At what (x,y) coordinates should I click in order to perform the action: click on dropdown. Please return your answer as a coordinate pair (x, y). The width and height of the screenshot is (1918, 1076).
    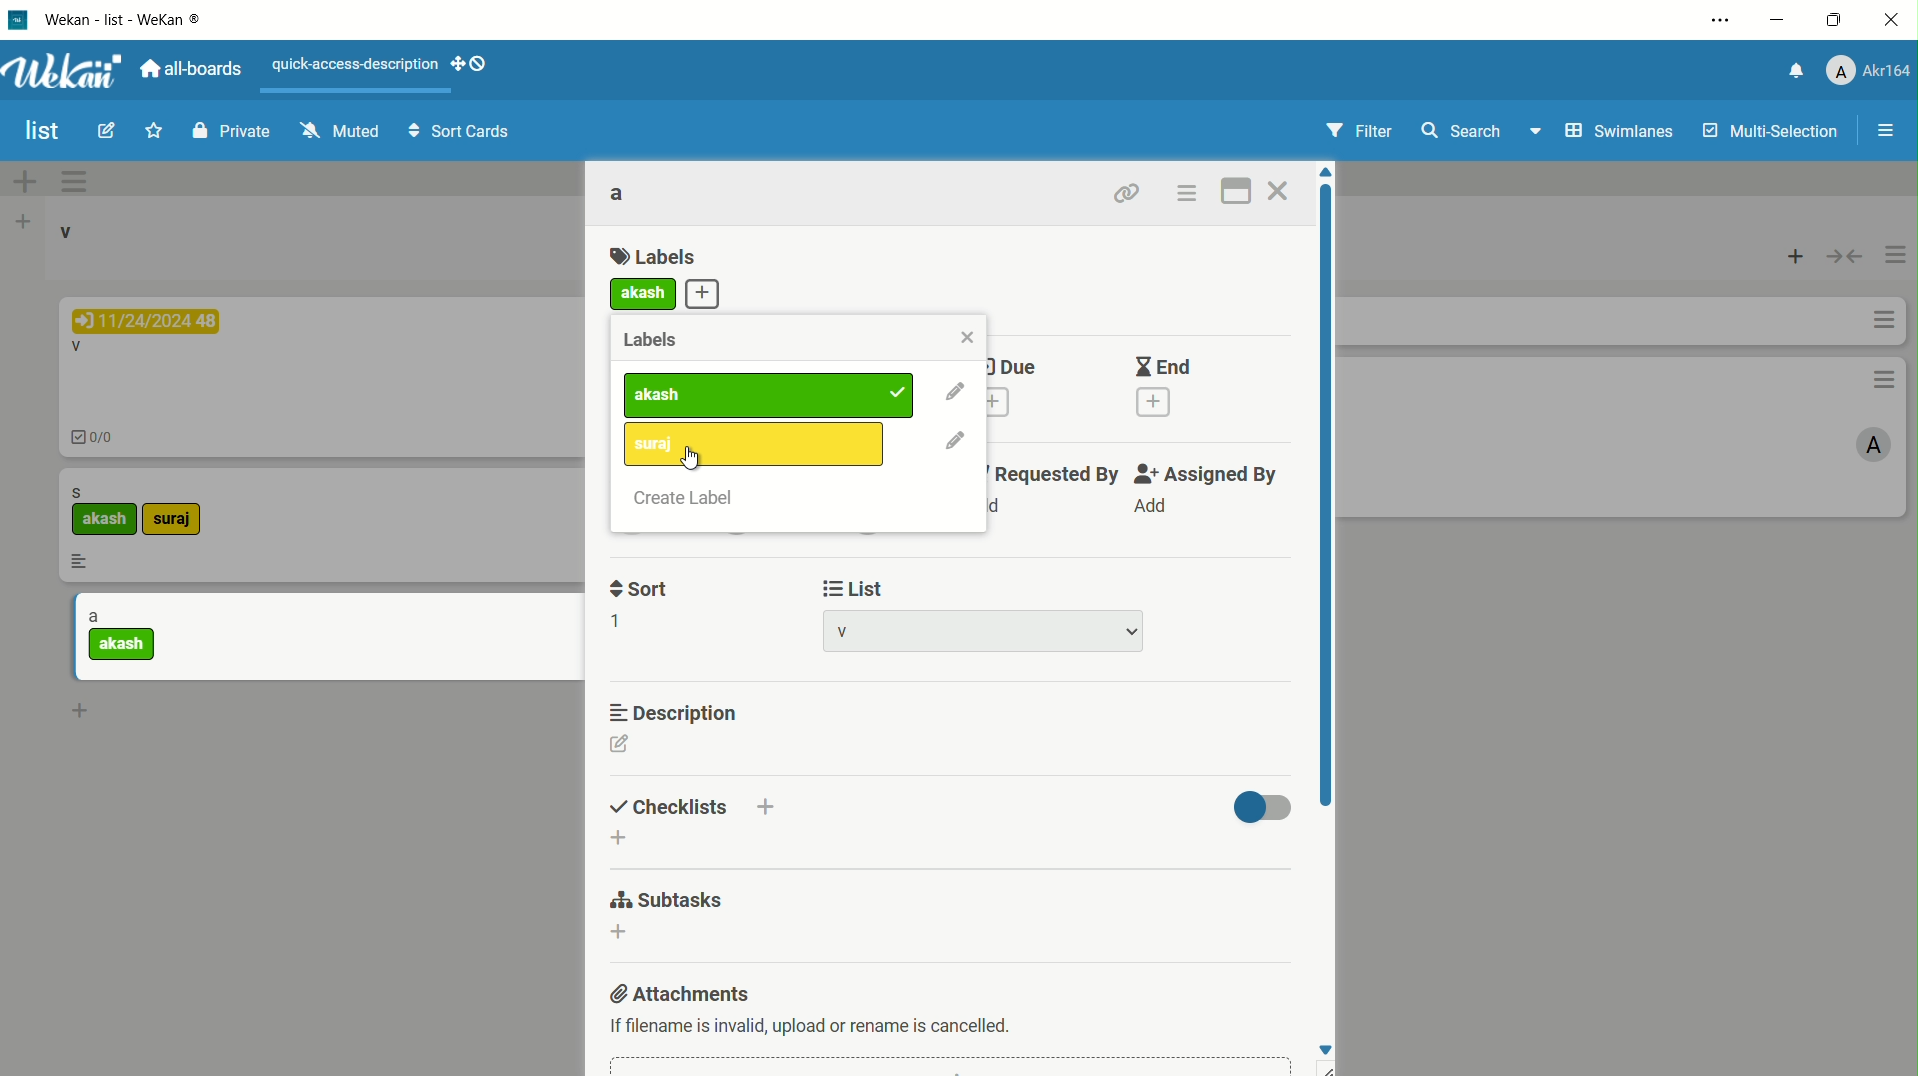
    Looking at the image, I should click on (1132, 632).